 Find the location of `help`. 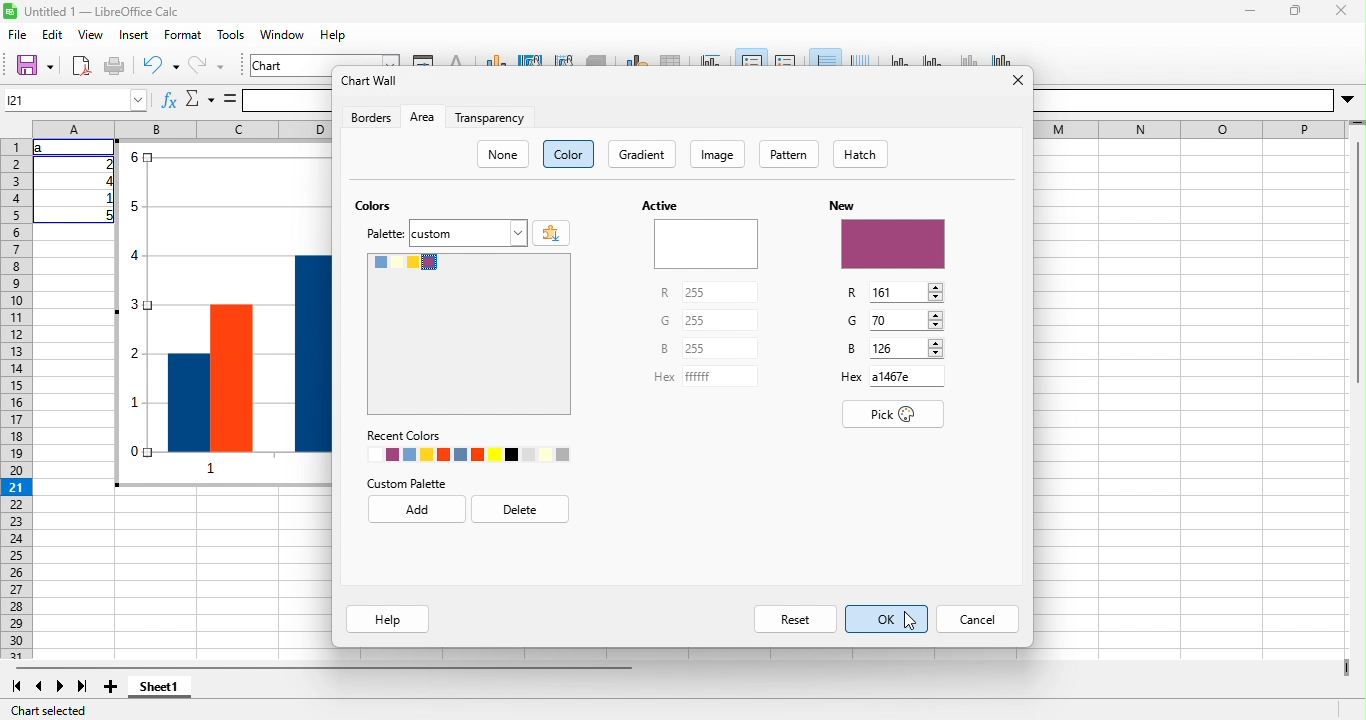

help is located at coordinates (388, 619).